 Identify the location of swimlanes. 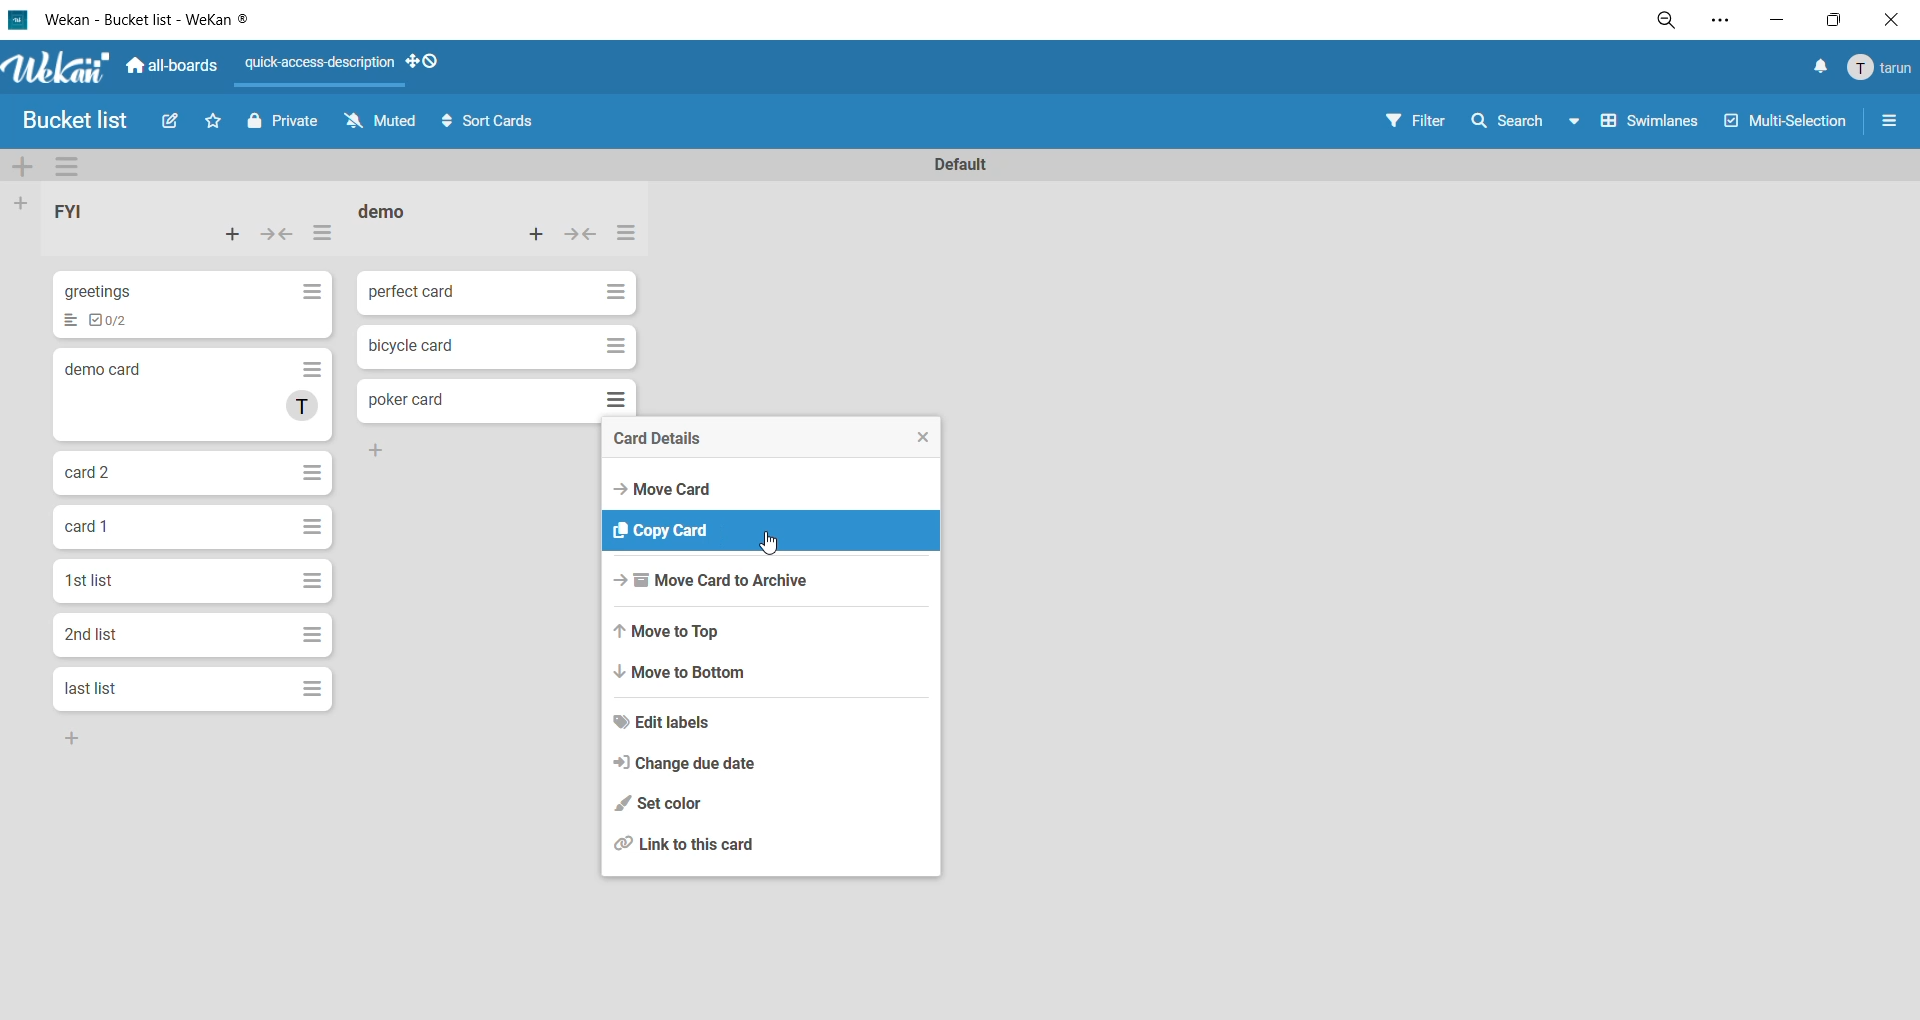
(1654, 125).